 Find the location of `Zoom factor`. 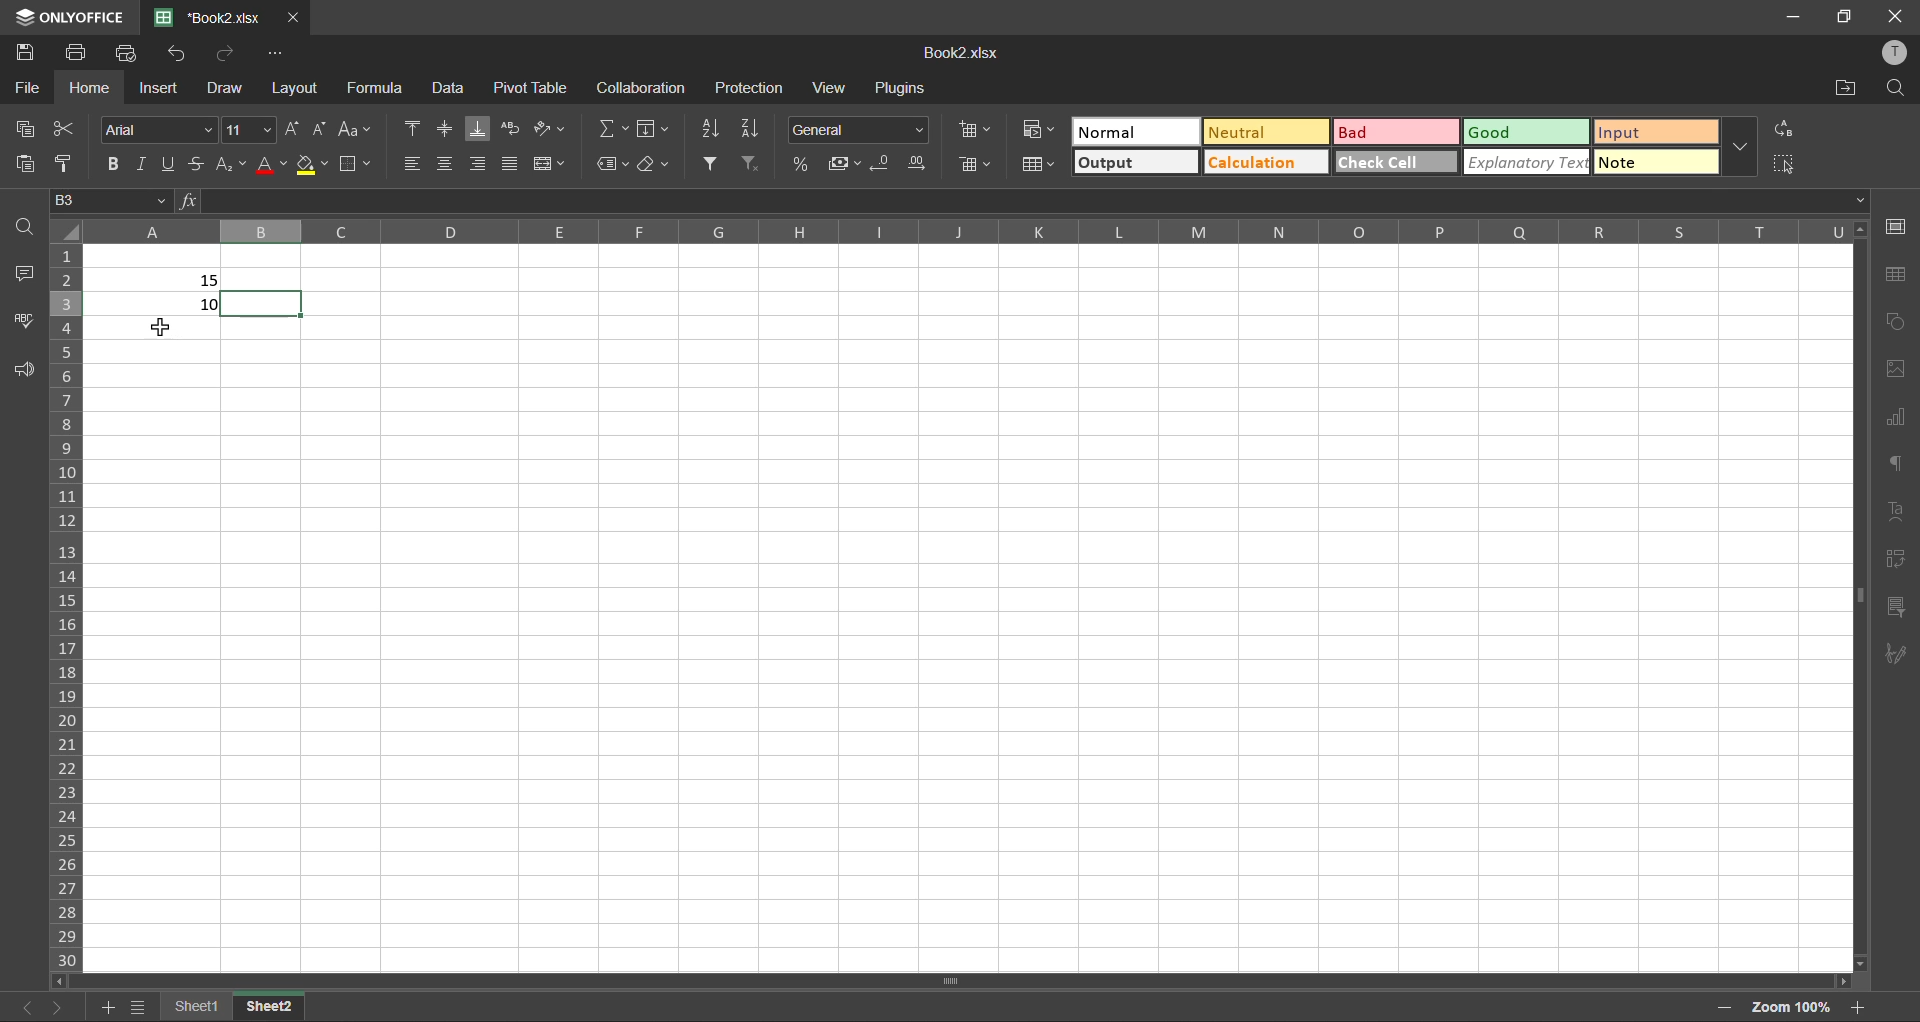

Zoom factor is located at coordinates (1790, 1005).